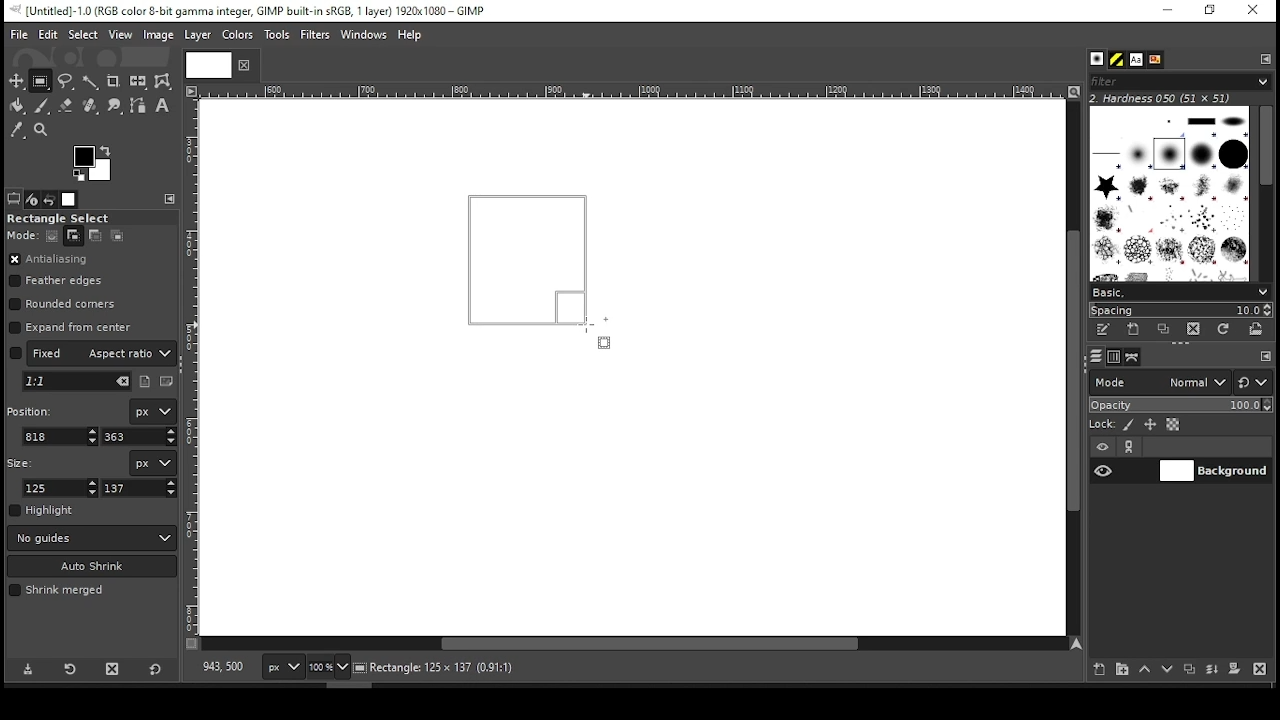 This screenshot has width=1280, height=720. What do you see at coordinates (1132, 425) in the screenshot?
I see `lock pixels` at bounding box center [1132, 425].